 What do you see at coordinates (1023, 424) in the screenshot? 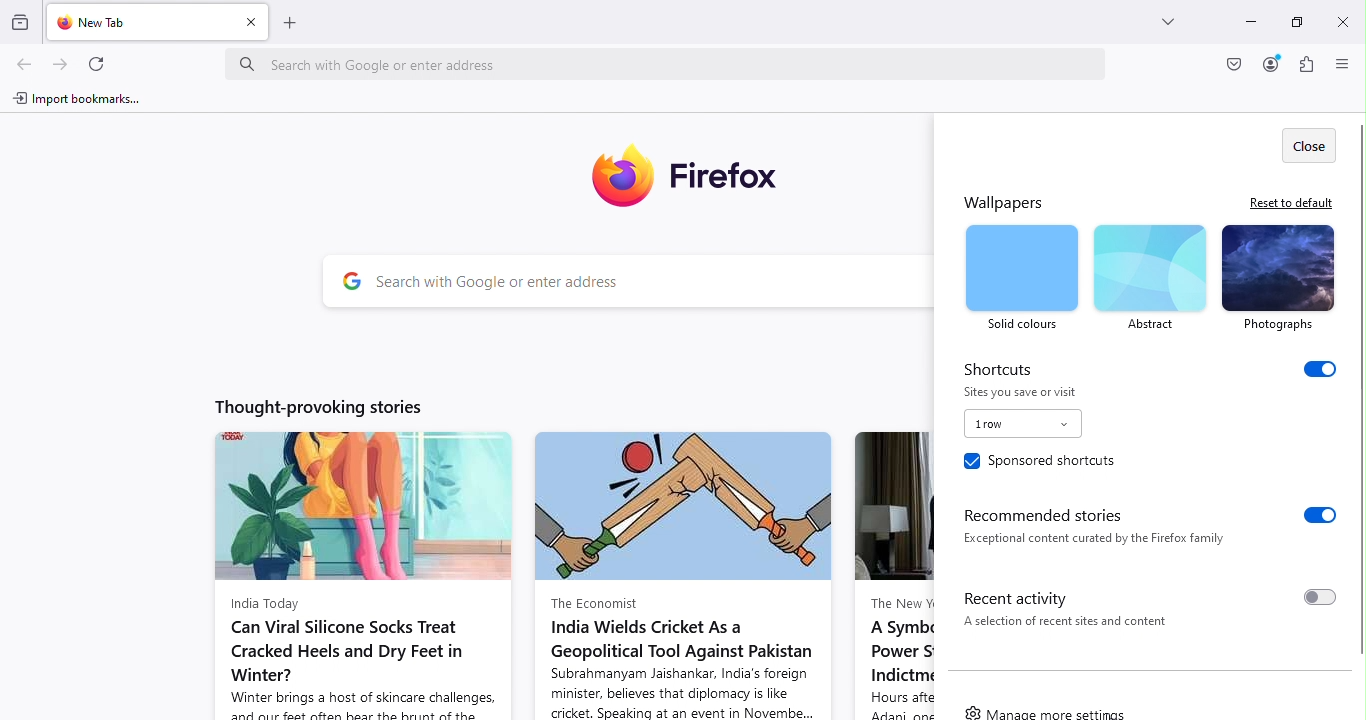
I see `Drop down menu` at bounding box center [1023, 424].